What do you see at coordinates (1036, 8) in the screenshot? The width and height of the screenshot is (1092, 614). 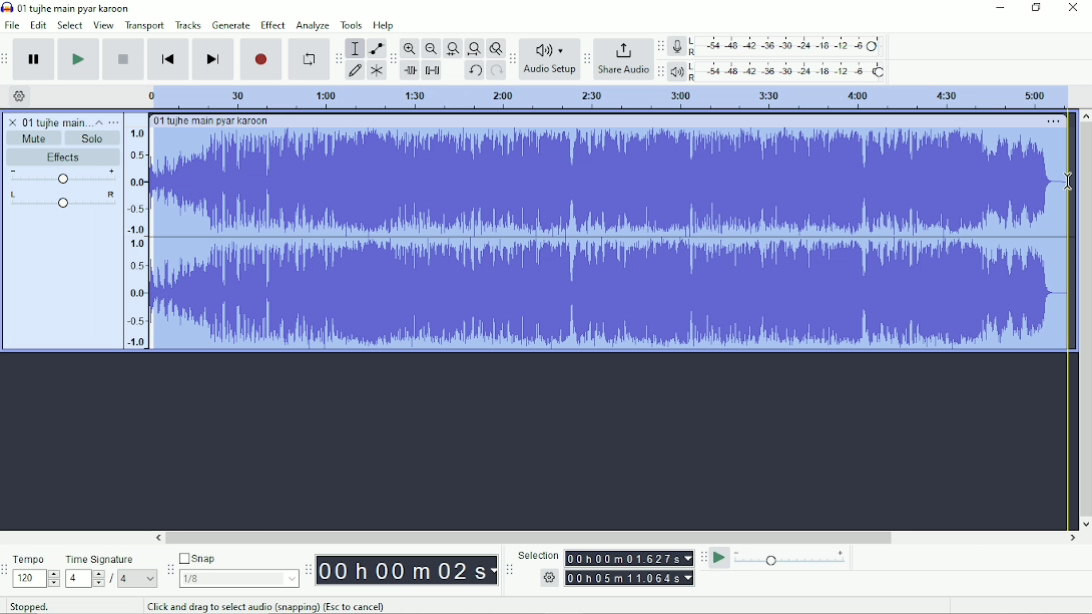 I see `Restore down` at bounding box center [1036, 8].